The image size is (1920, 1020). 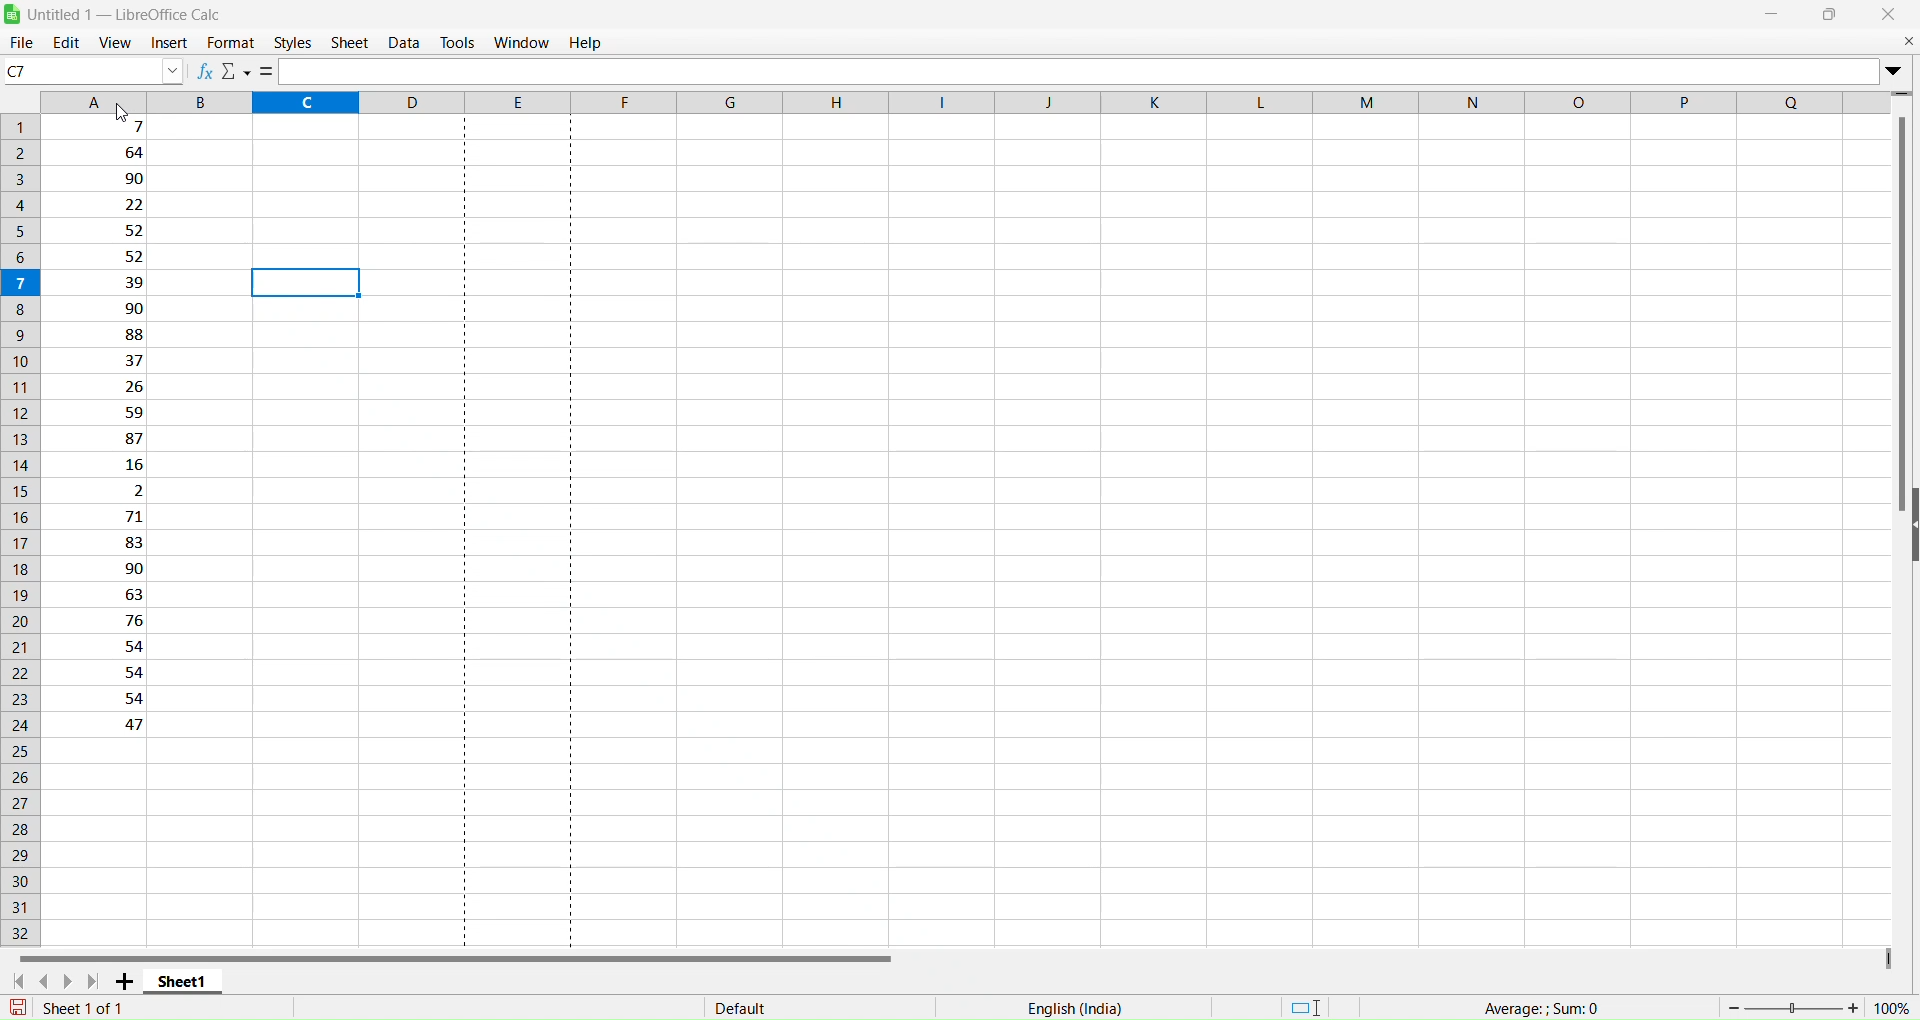 I want to click on First, so click(x=19, y=981).